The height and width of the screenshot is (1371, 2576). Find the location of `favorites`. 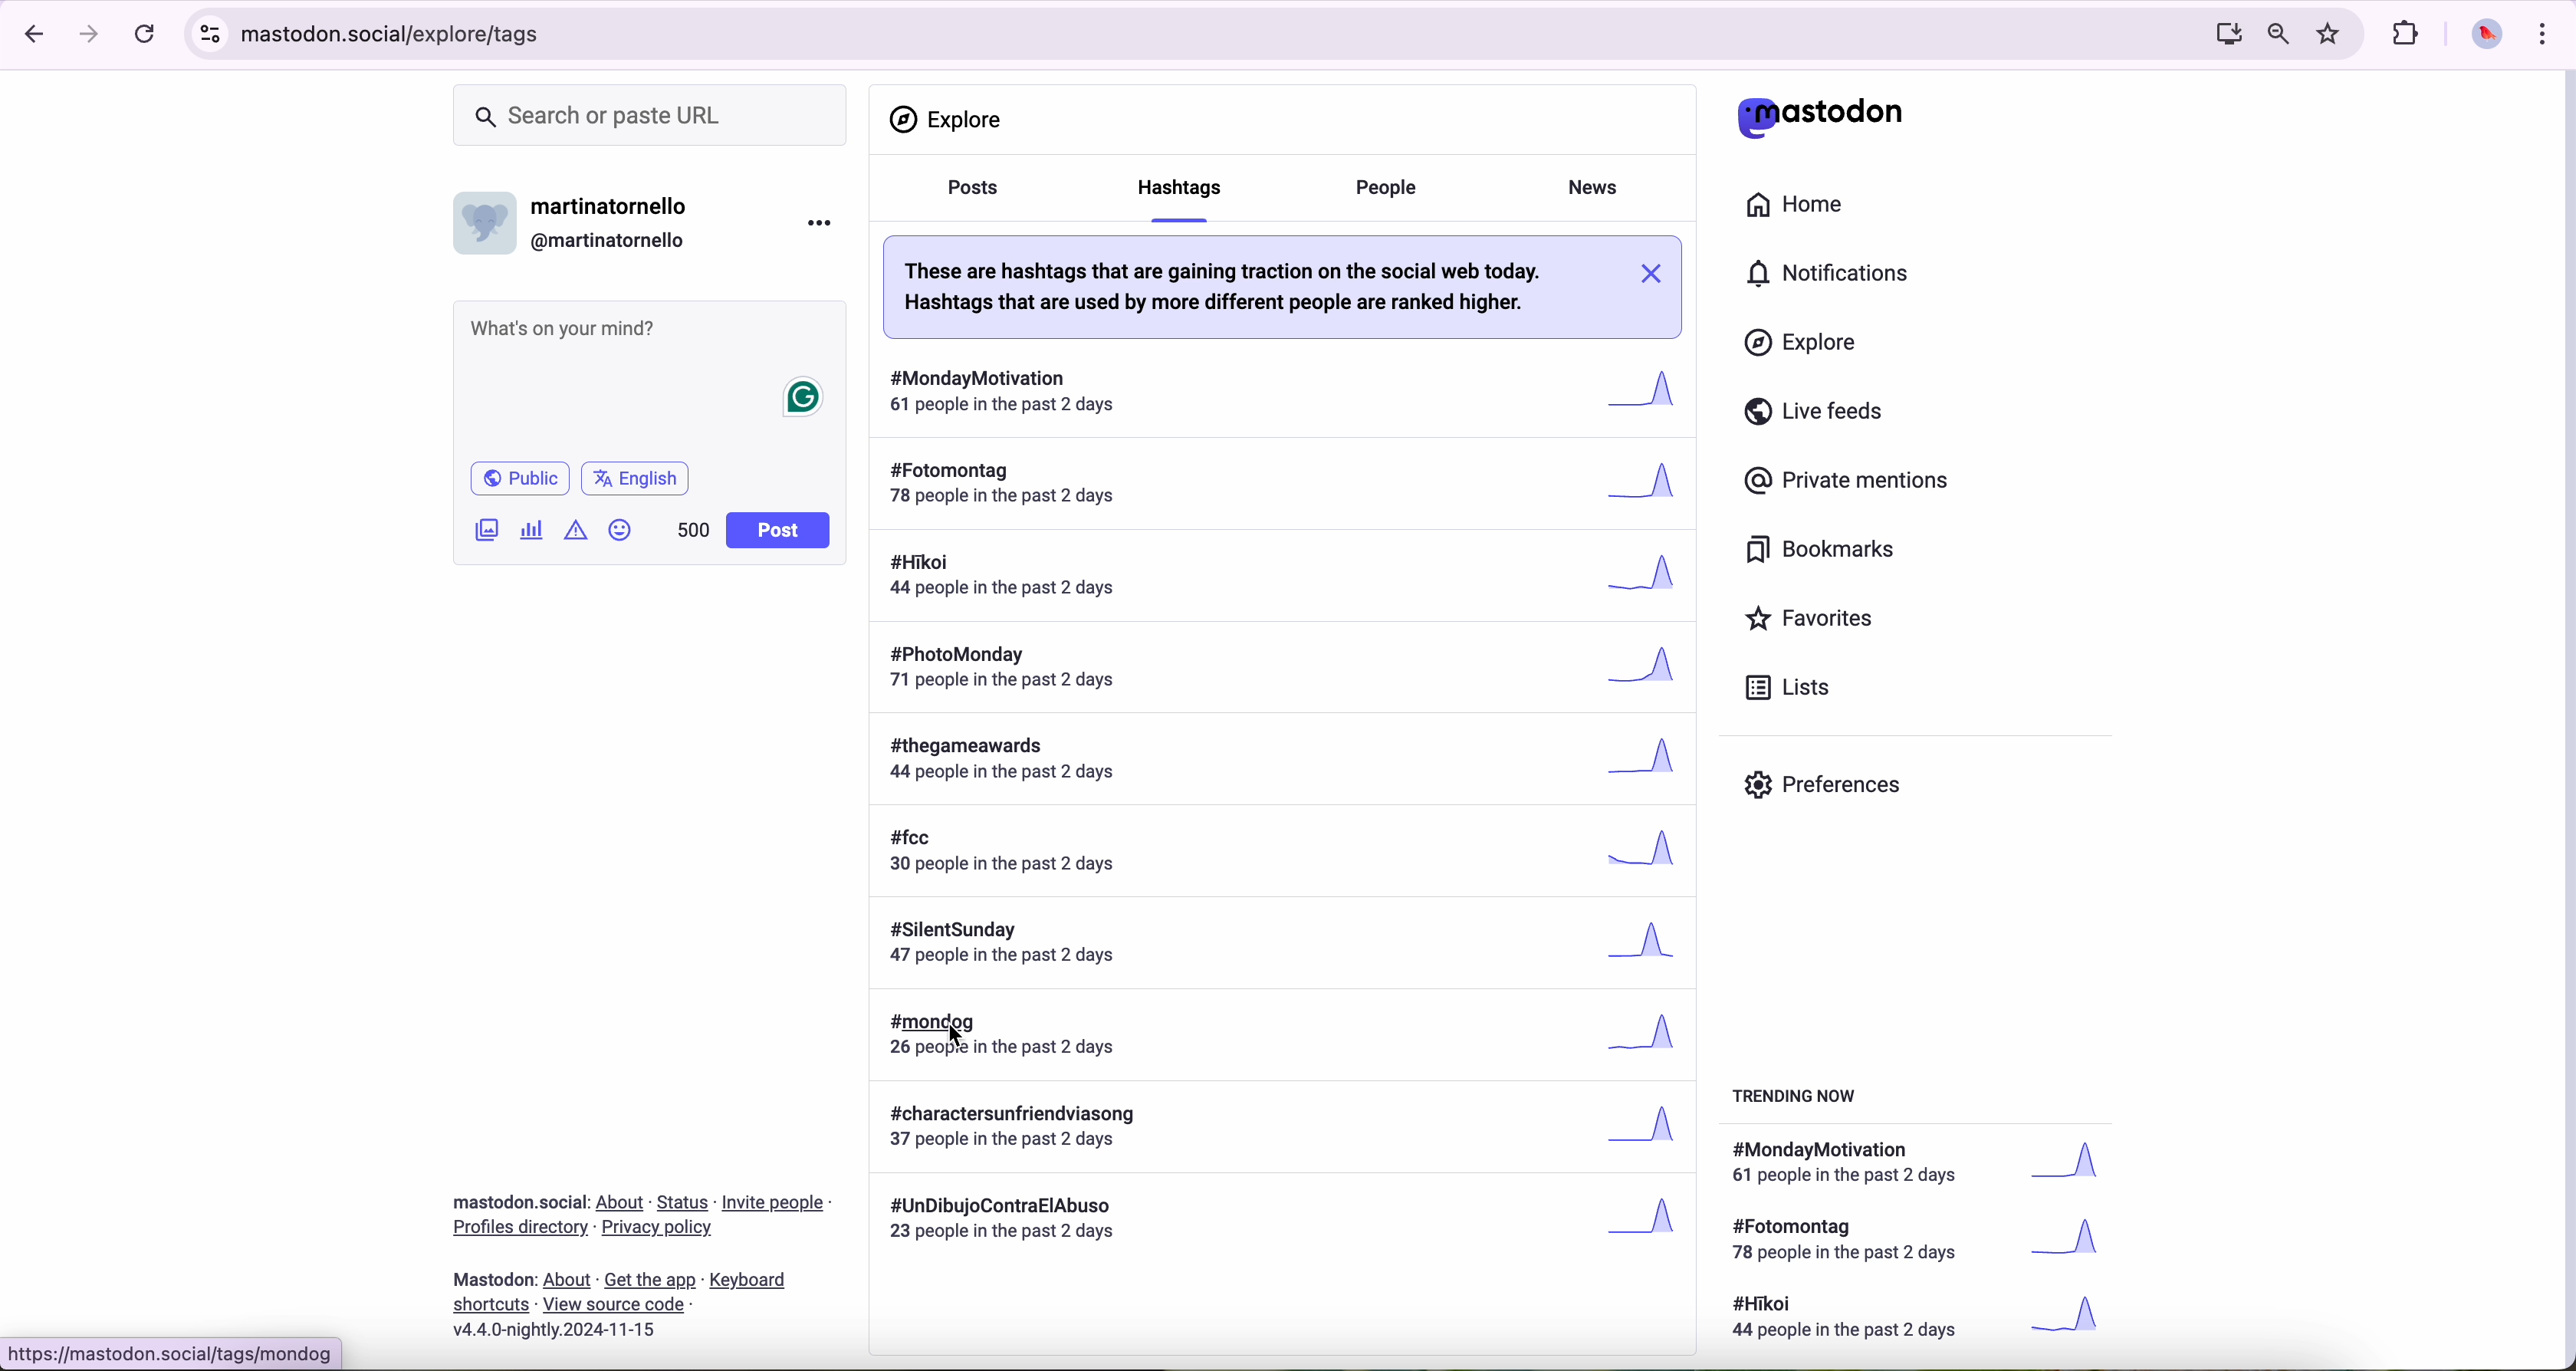

favorites is located at coordinates (2331, 33).